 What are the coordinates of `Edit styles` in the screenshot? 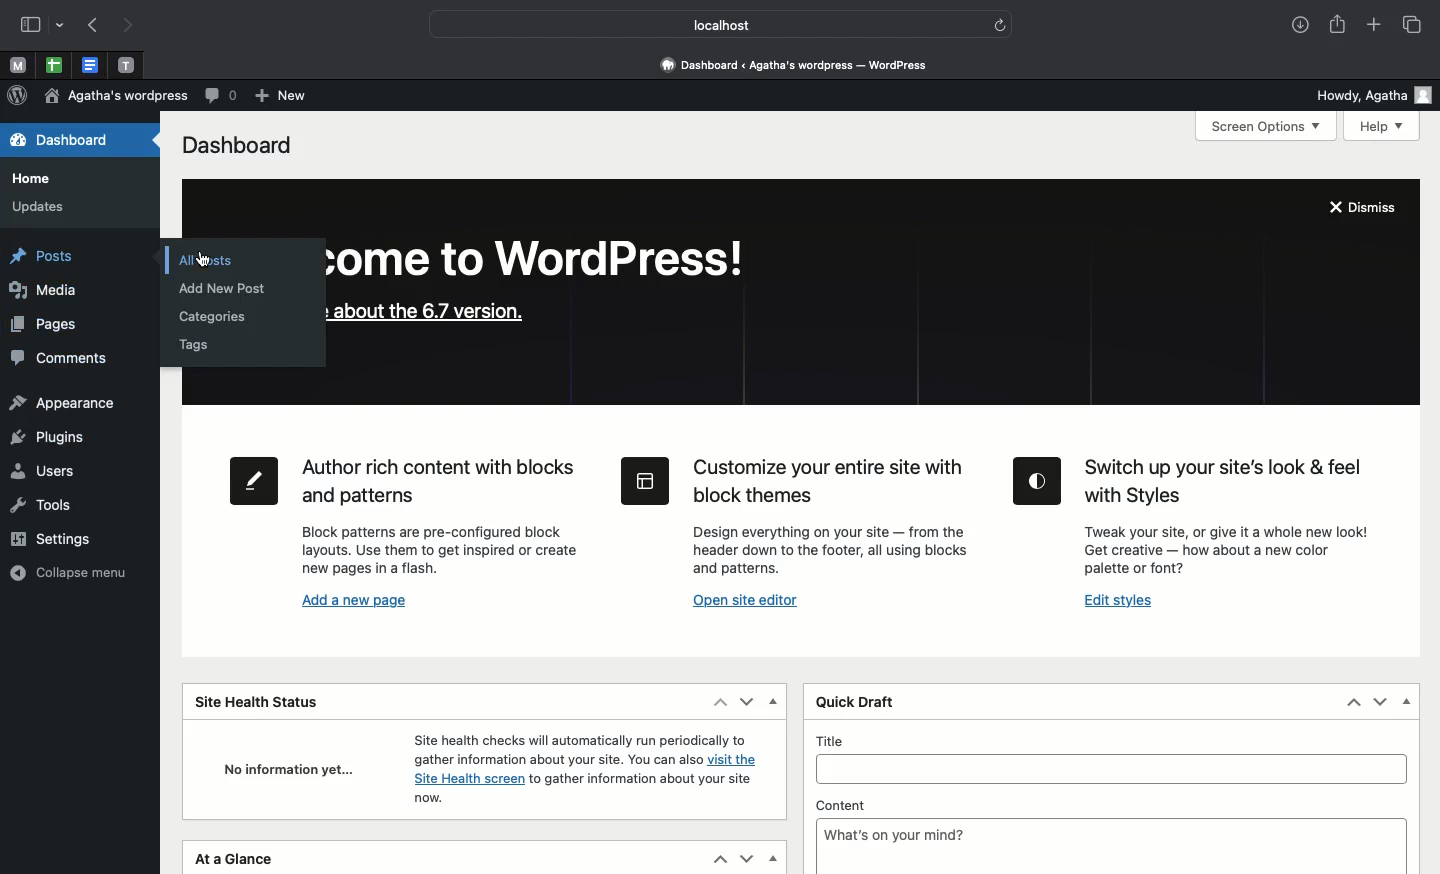 It's located at (1119, 602).